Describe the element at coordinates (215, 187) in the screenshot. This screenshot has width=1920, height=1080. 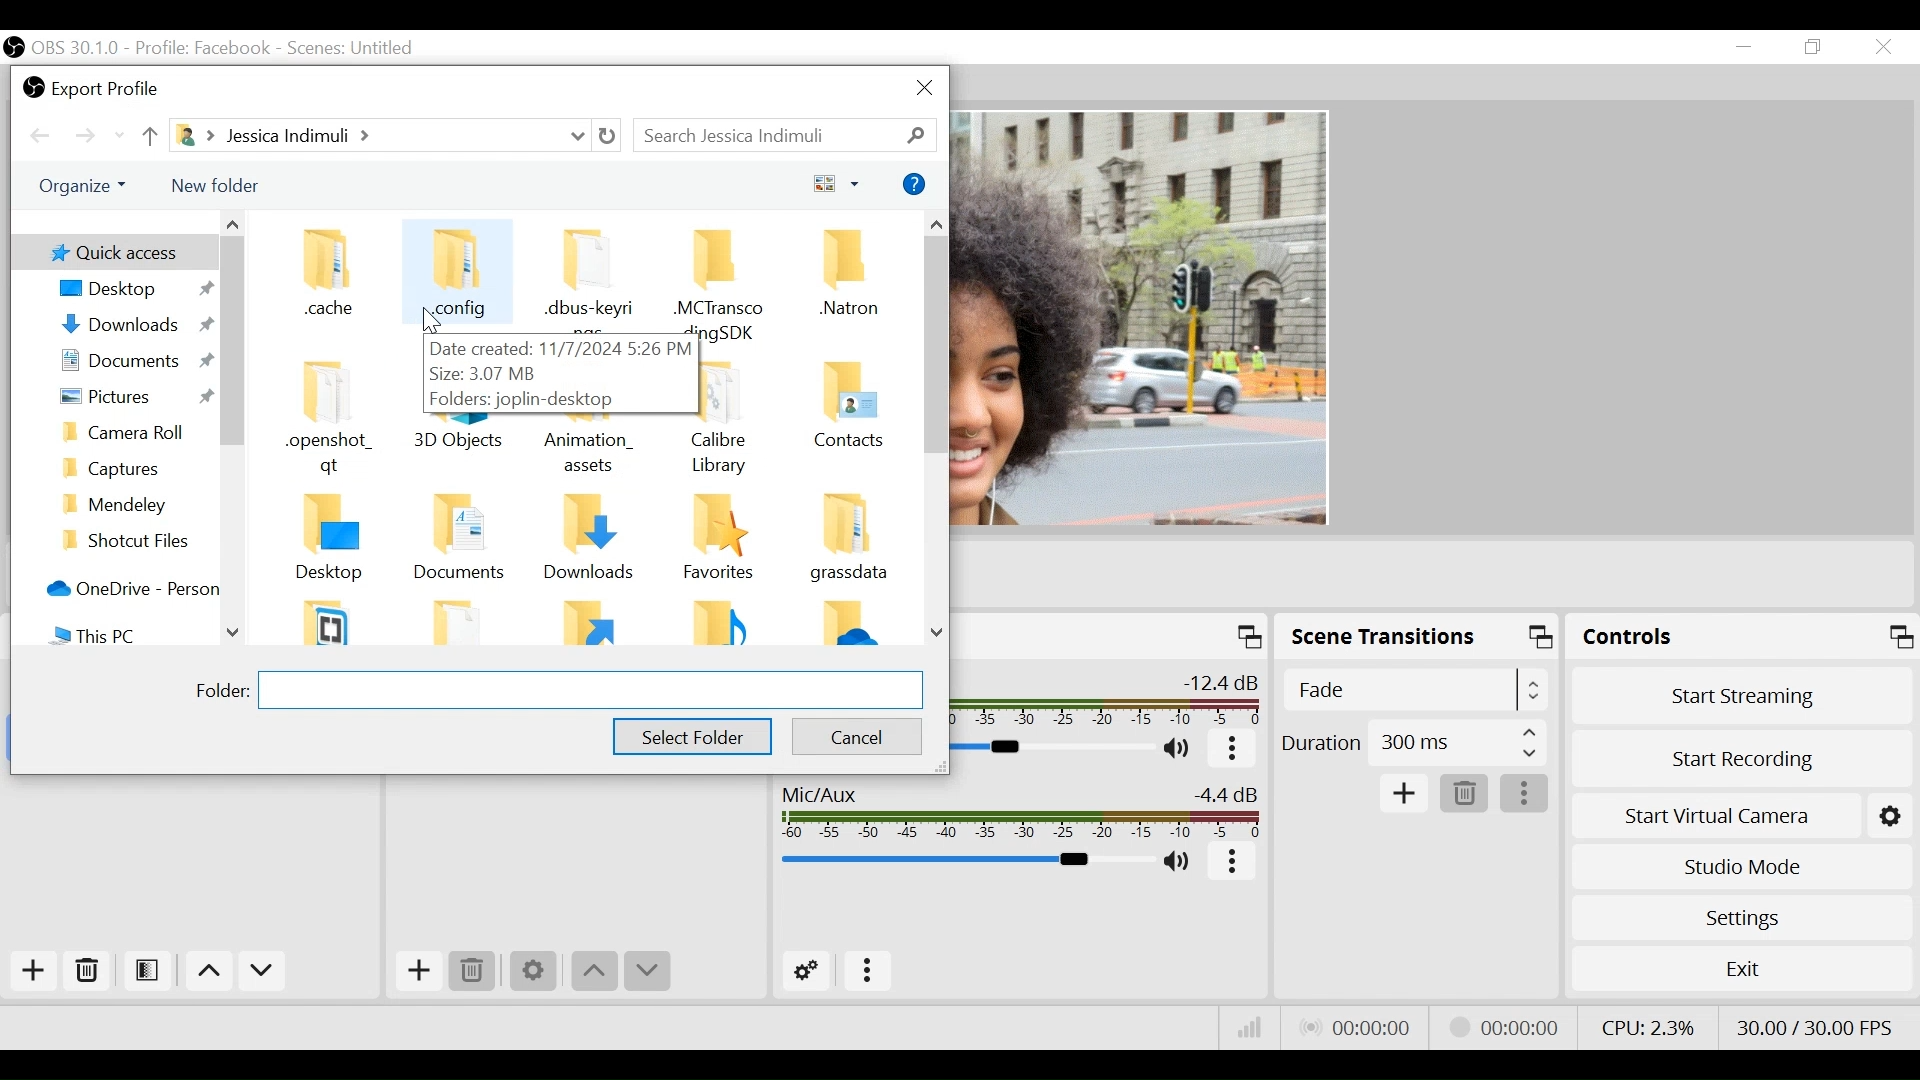
I see `New Folder` at that location.